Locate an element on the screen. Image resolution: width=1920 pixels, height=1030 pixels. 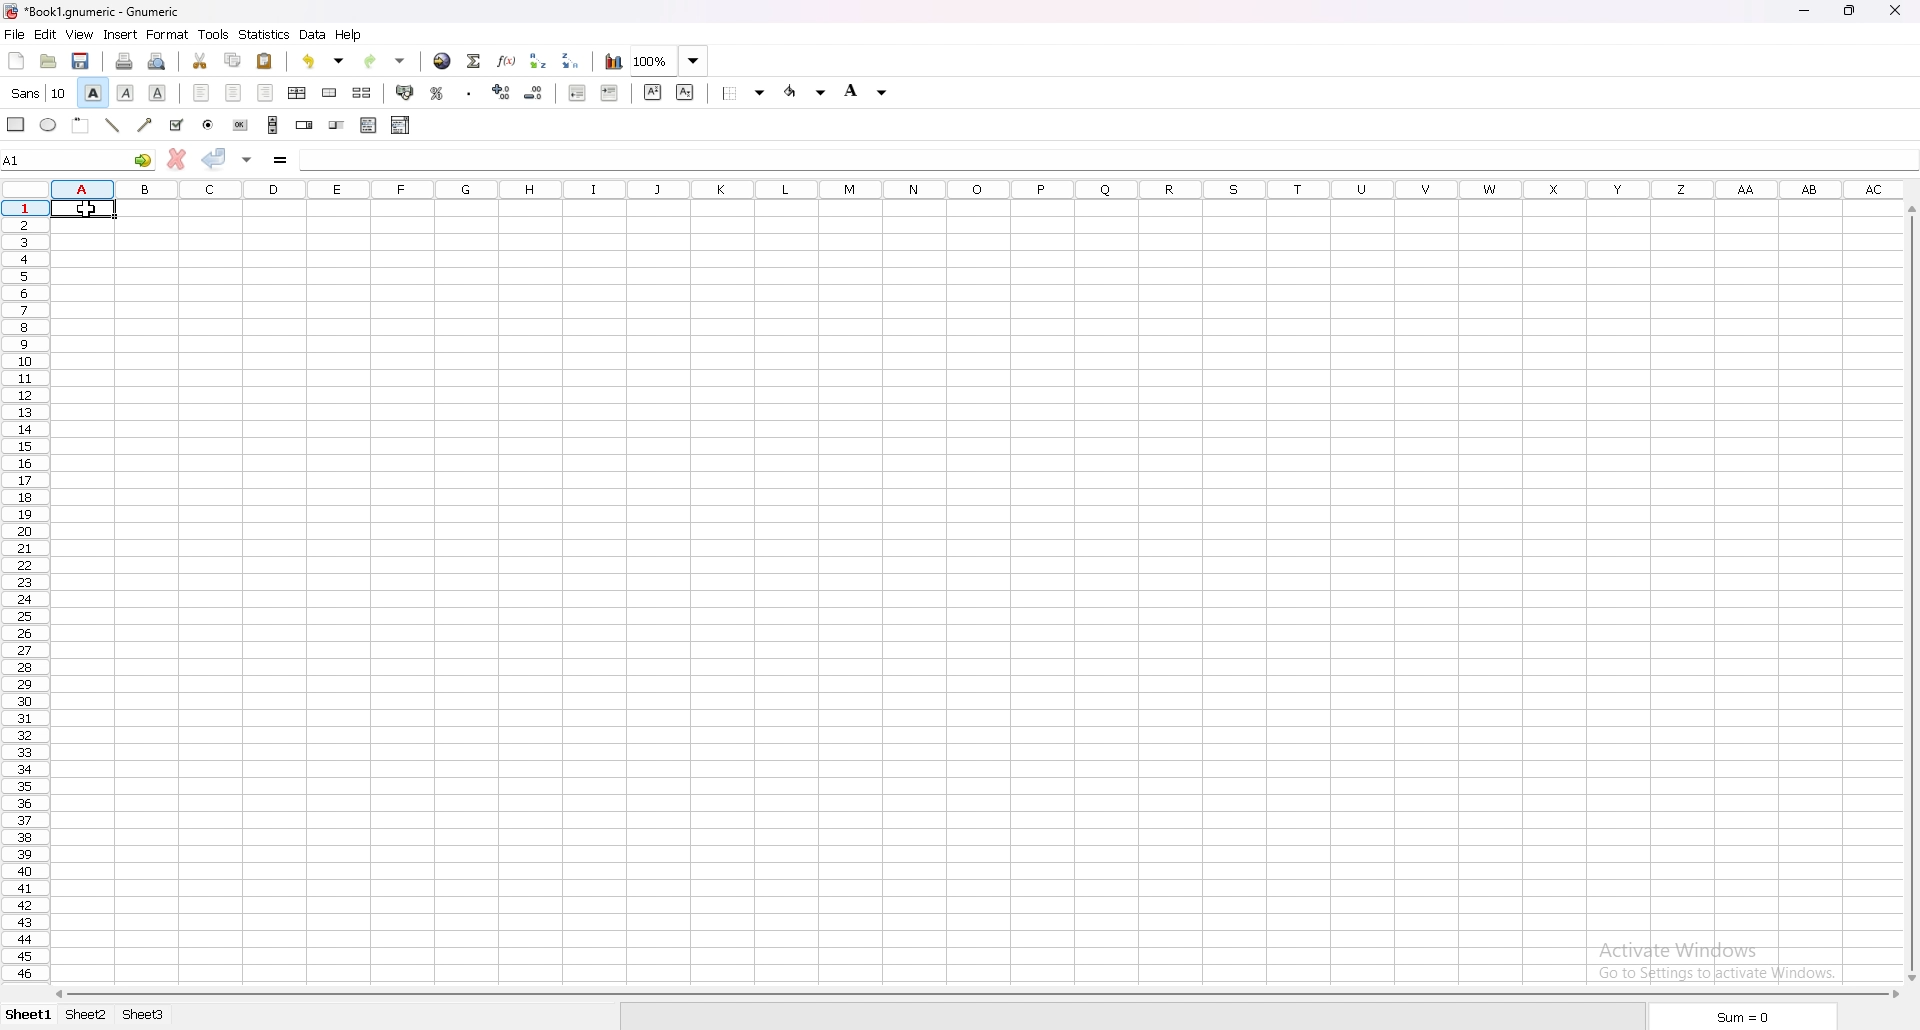
cut is located at coordinates (201, 60).